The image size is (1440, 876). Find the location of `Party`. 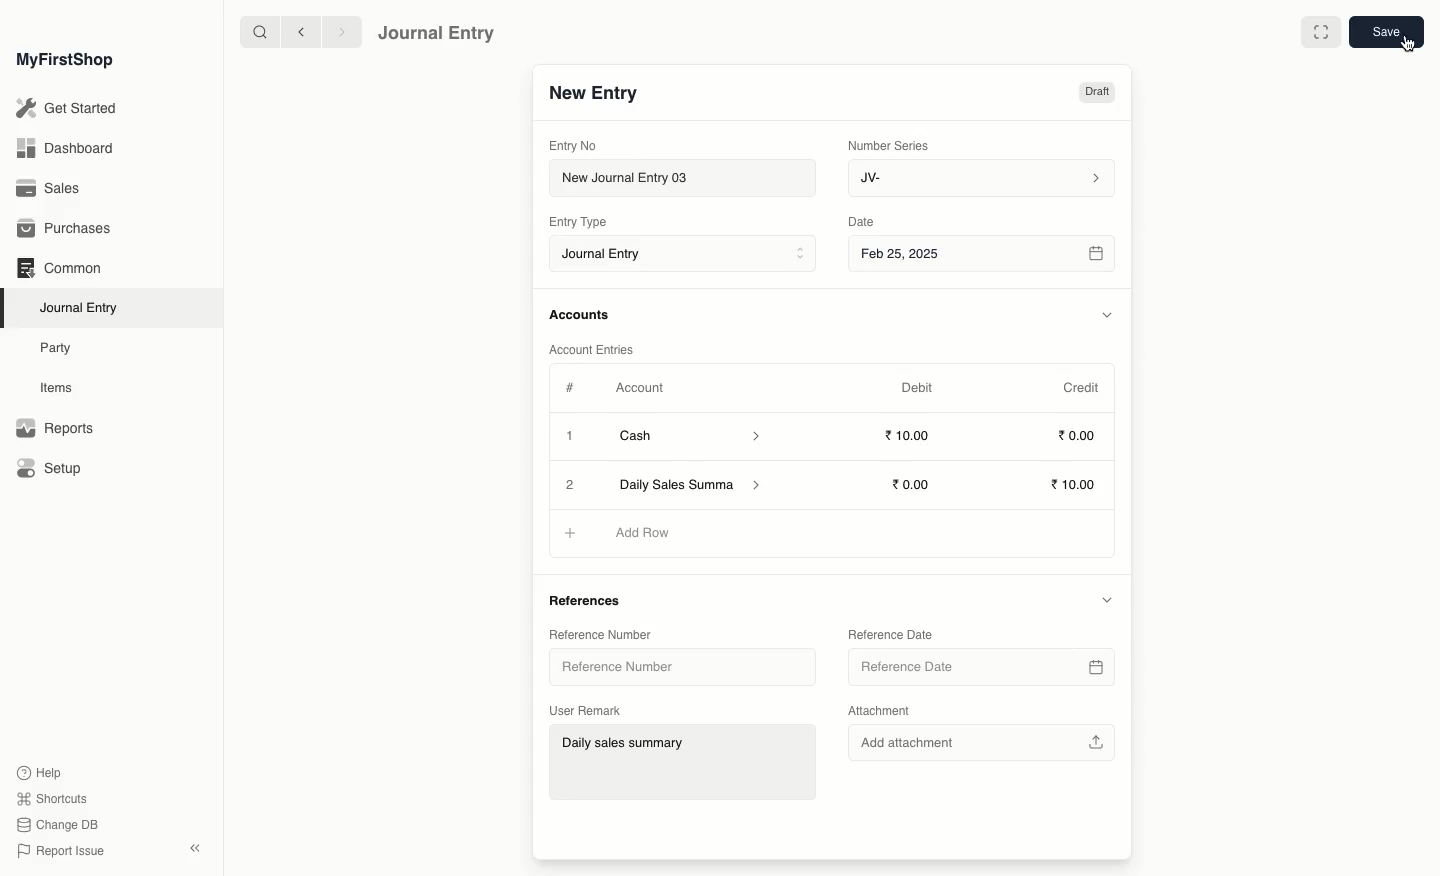

Party is located at coordinates (57, 347).